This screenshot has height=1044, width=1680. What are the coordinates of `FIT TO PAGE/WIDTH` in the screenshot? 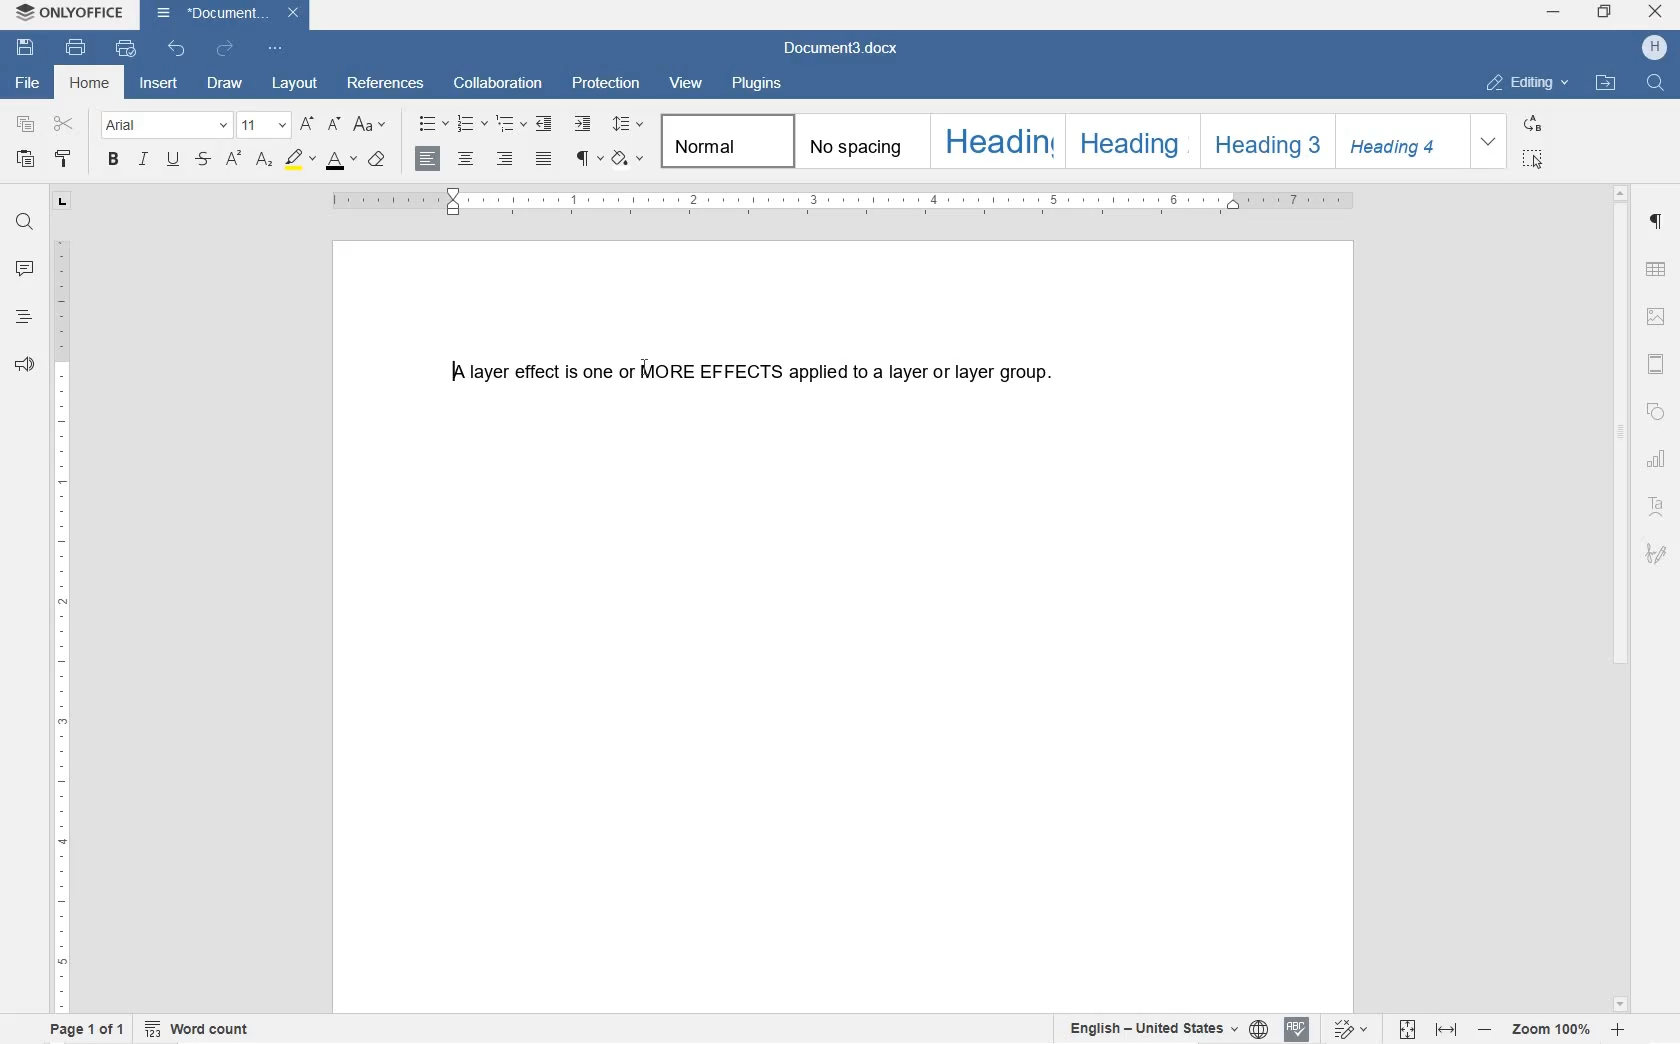 It's located at (1432, 1031).